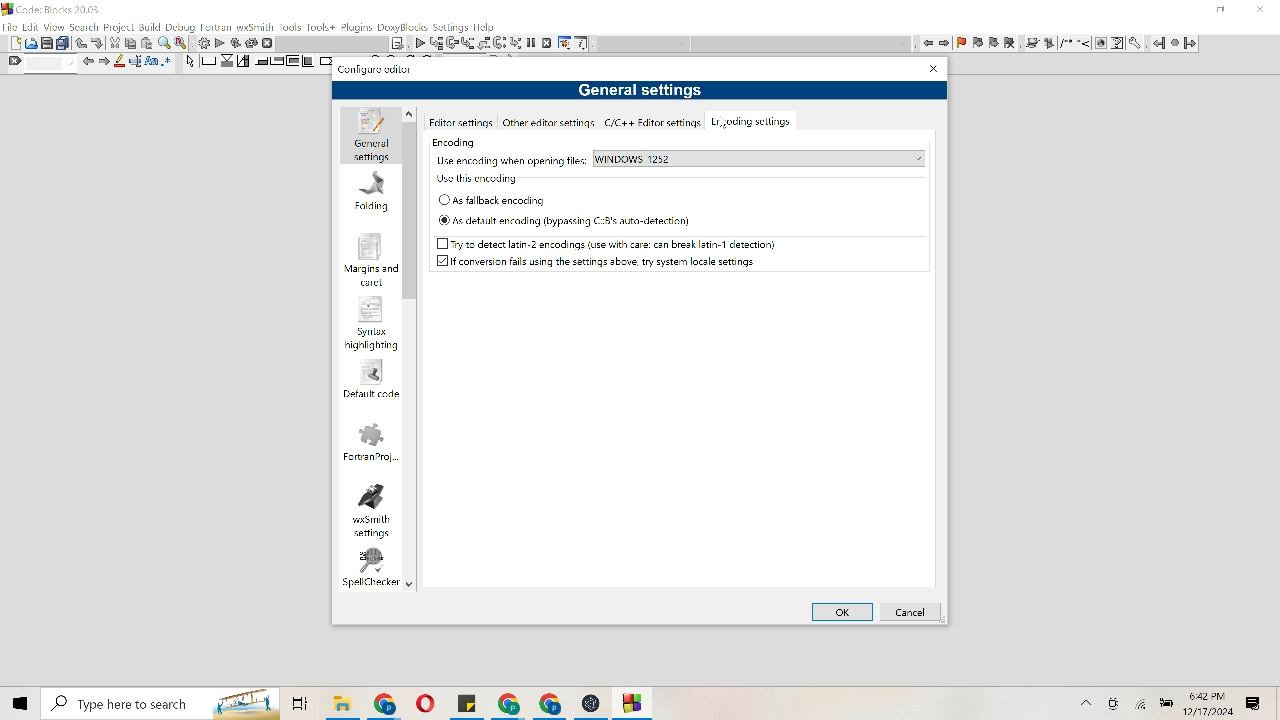 The width and height of the screenshot is (1280, 720). I want to click on Message, so click(1254, 703).